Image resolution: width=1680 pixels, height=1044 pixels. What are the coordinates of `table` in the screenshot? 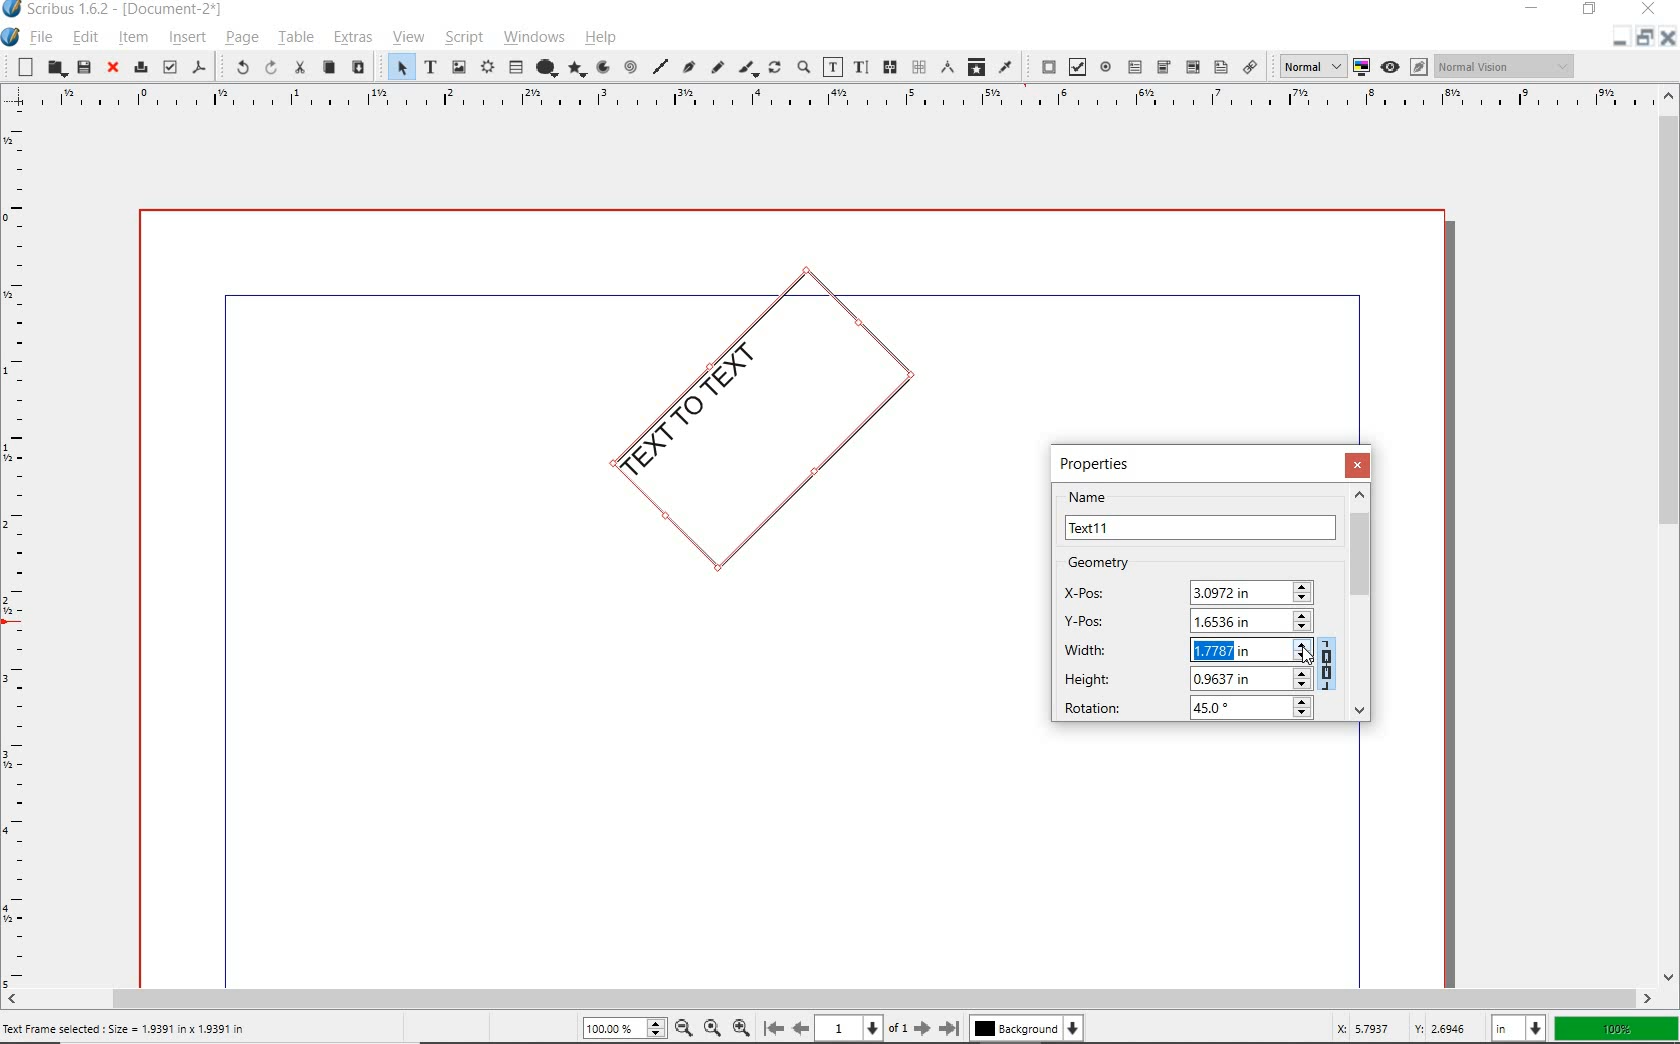 It's located at (515, 67).